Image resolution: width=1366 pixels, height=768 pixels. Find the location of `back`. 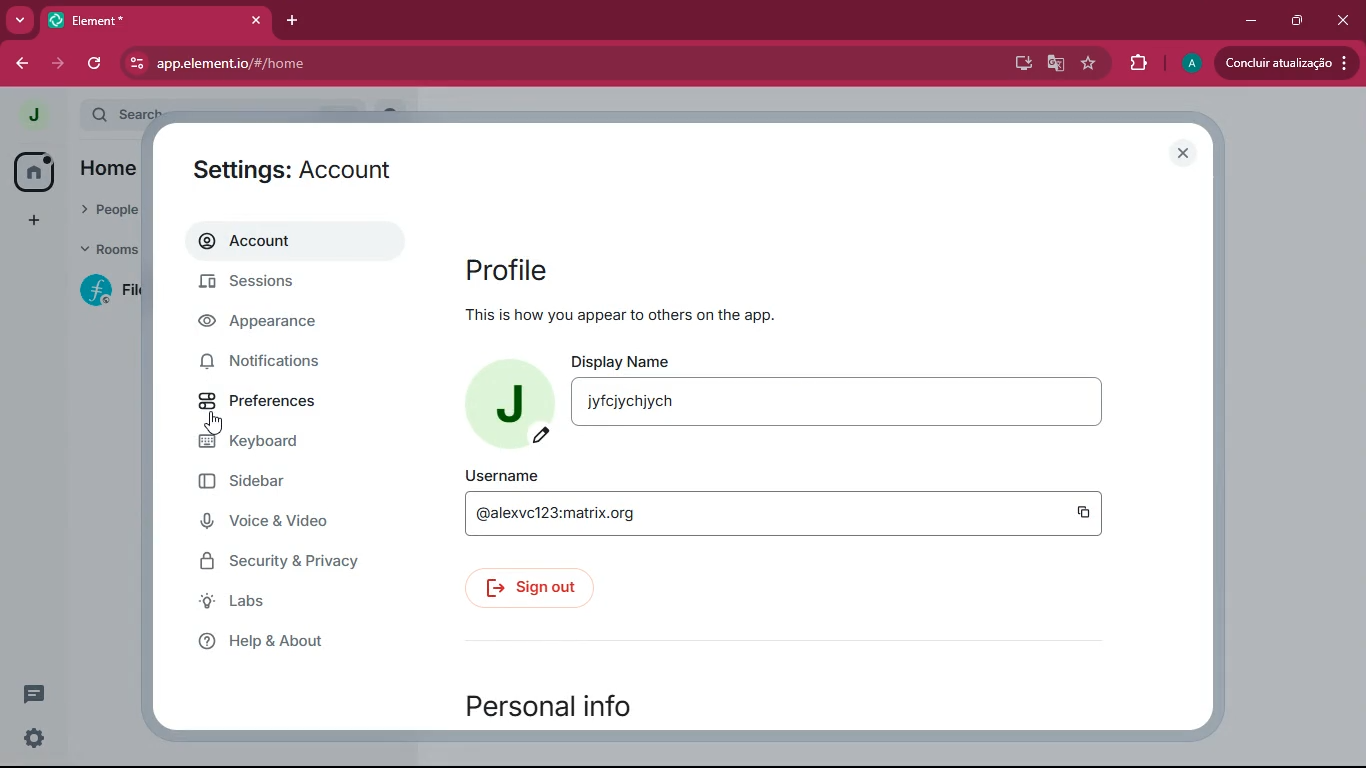

back is located at coordinates (23, 63).